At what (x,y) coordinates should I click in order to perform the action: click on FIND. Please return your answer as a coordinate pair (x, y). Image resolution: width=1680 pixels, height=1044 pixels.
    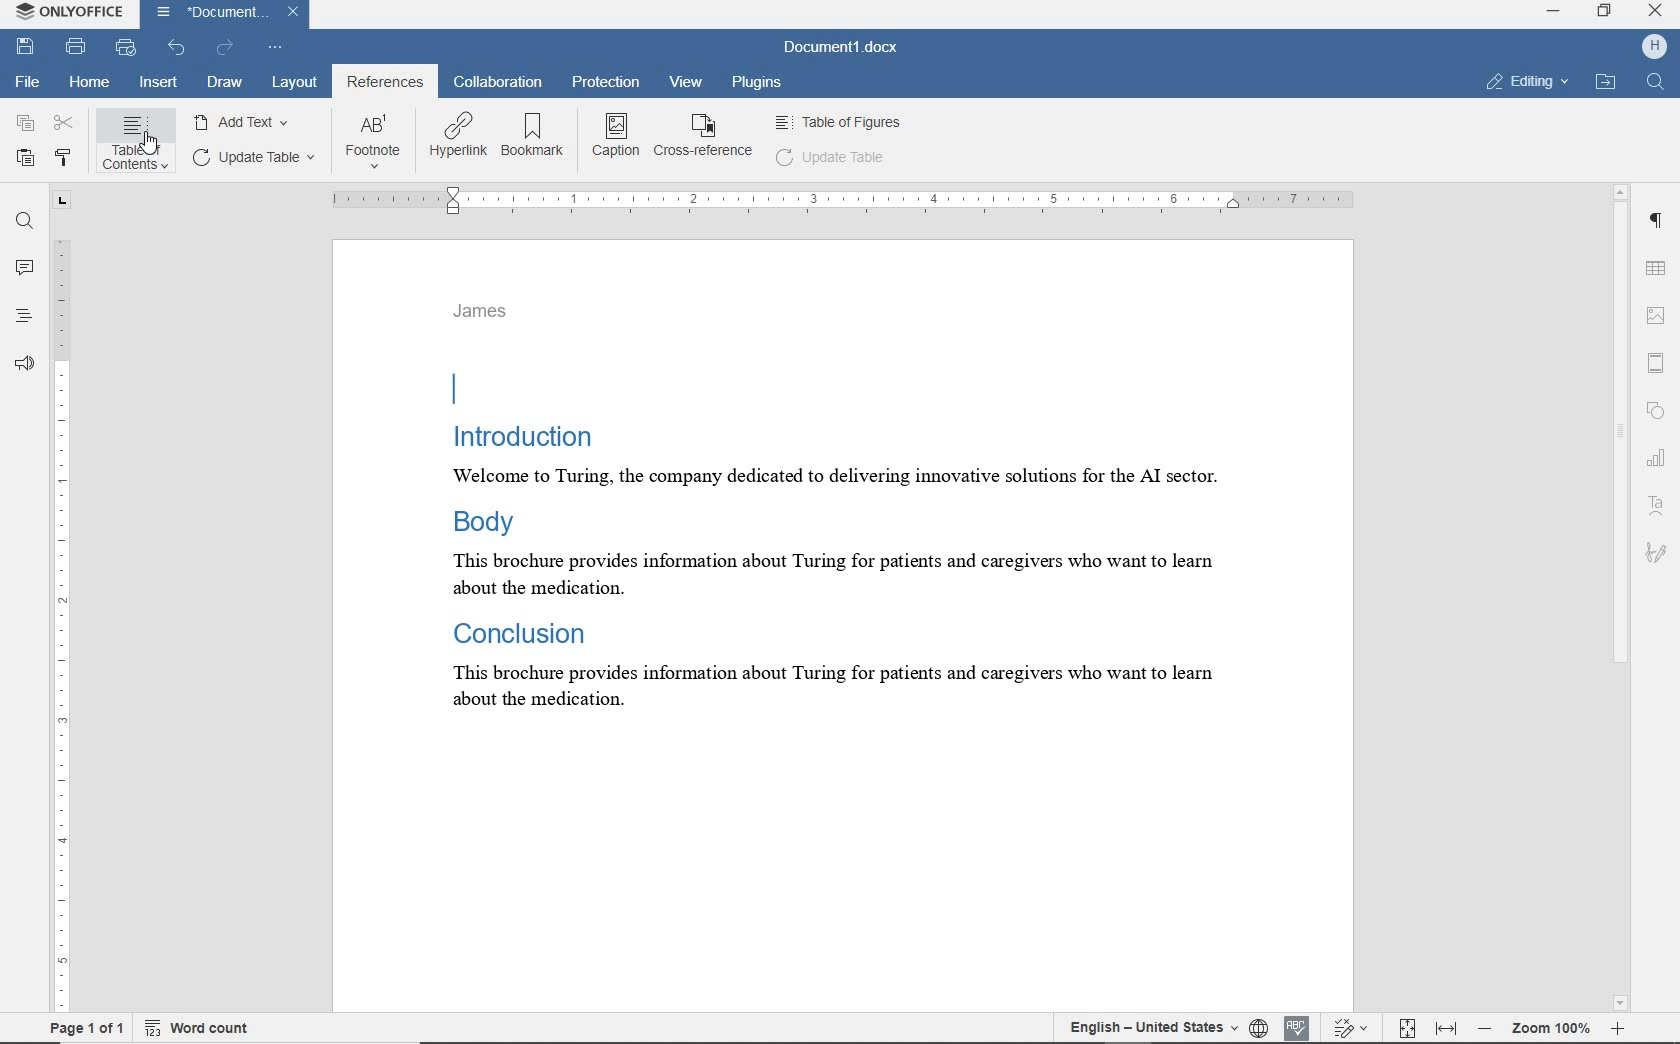
    Looking at the image, I should click on (1655, 83).